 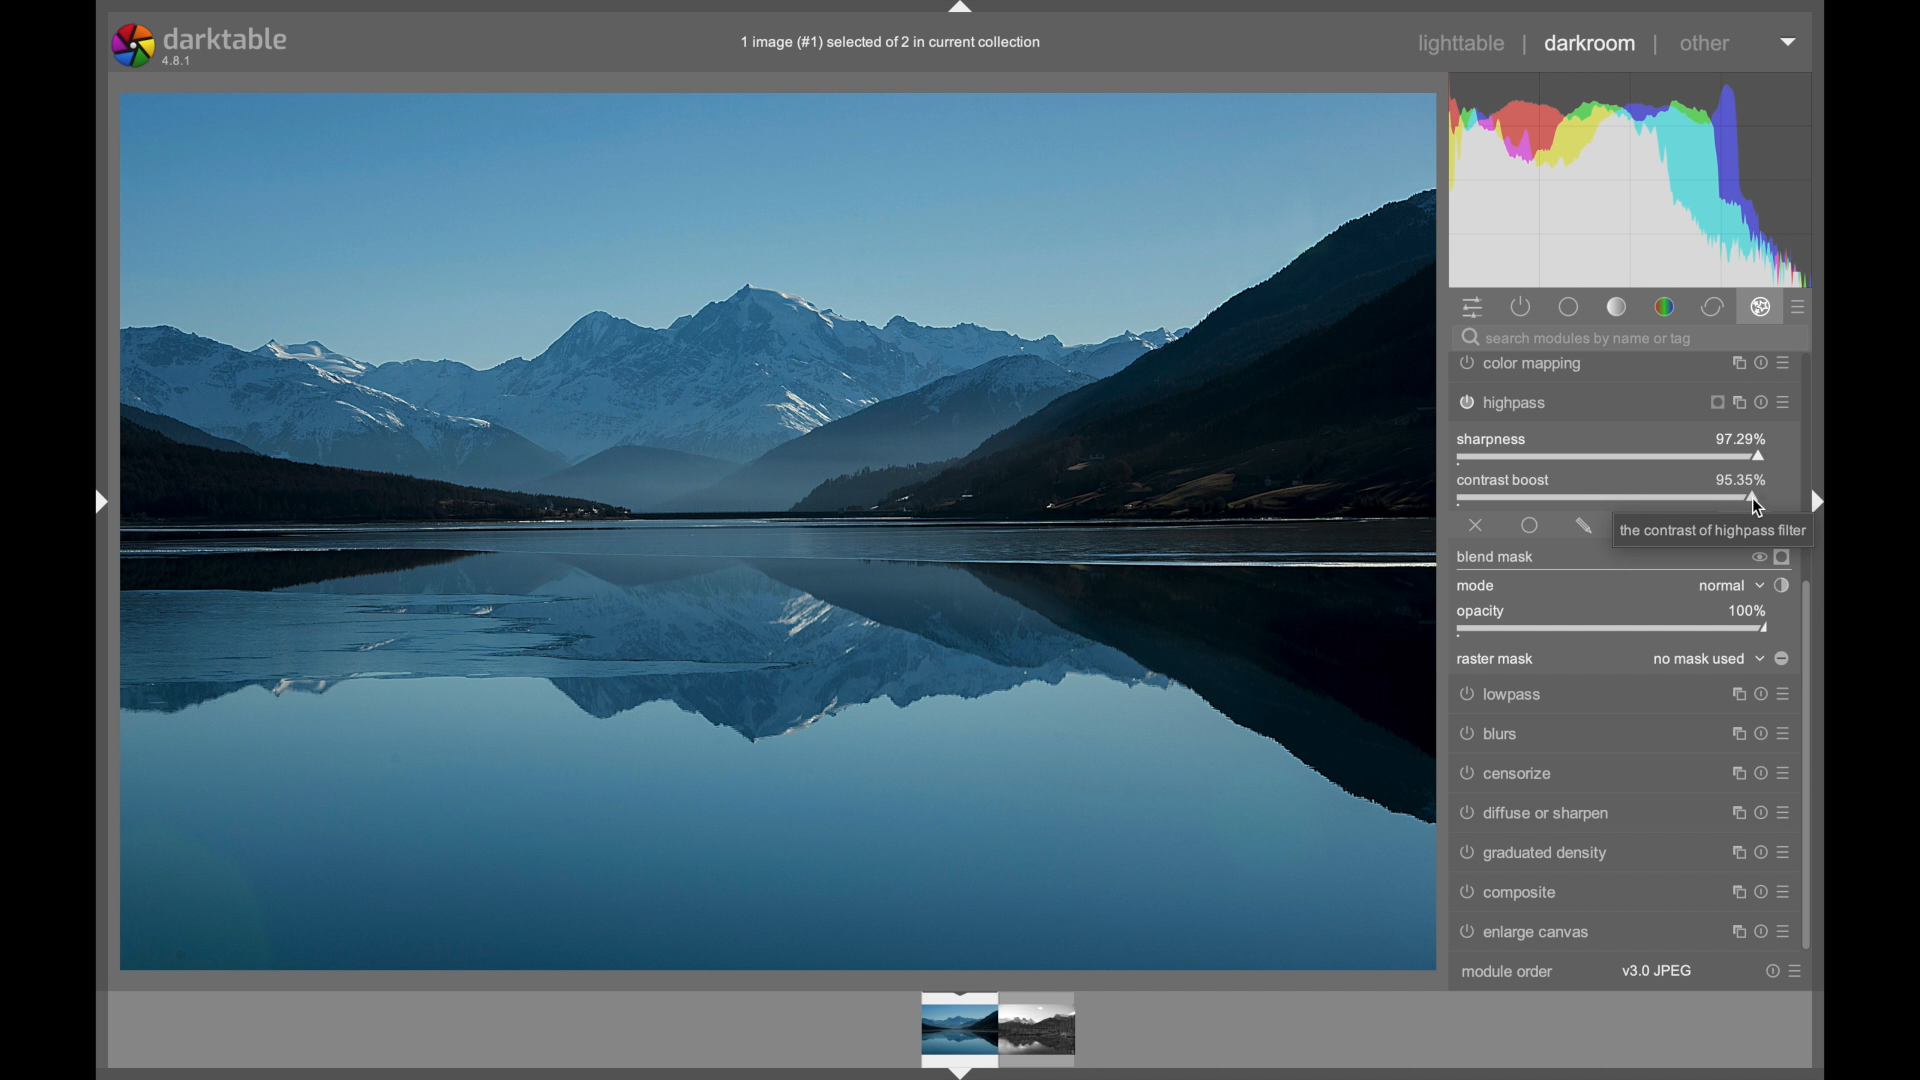 I want to click on slider, so click(x=1614, y=629).